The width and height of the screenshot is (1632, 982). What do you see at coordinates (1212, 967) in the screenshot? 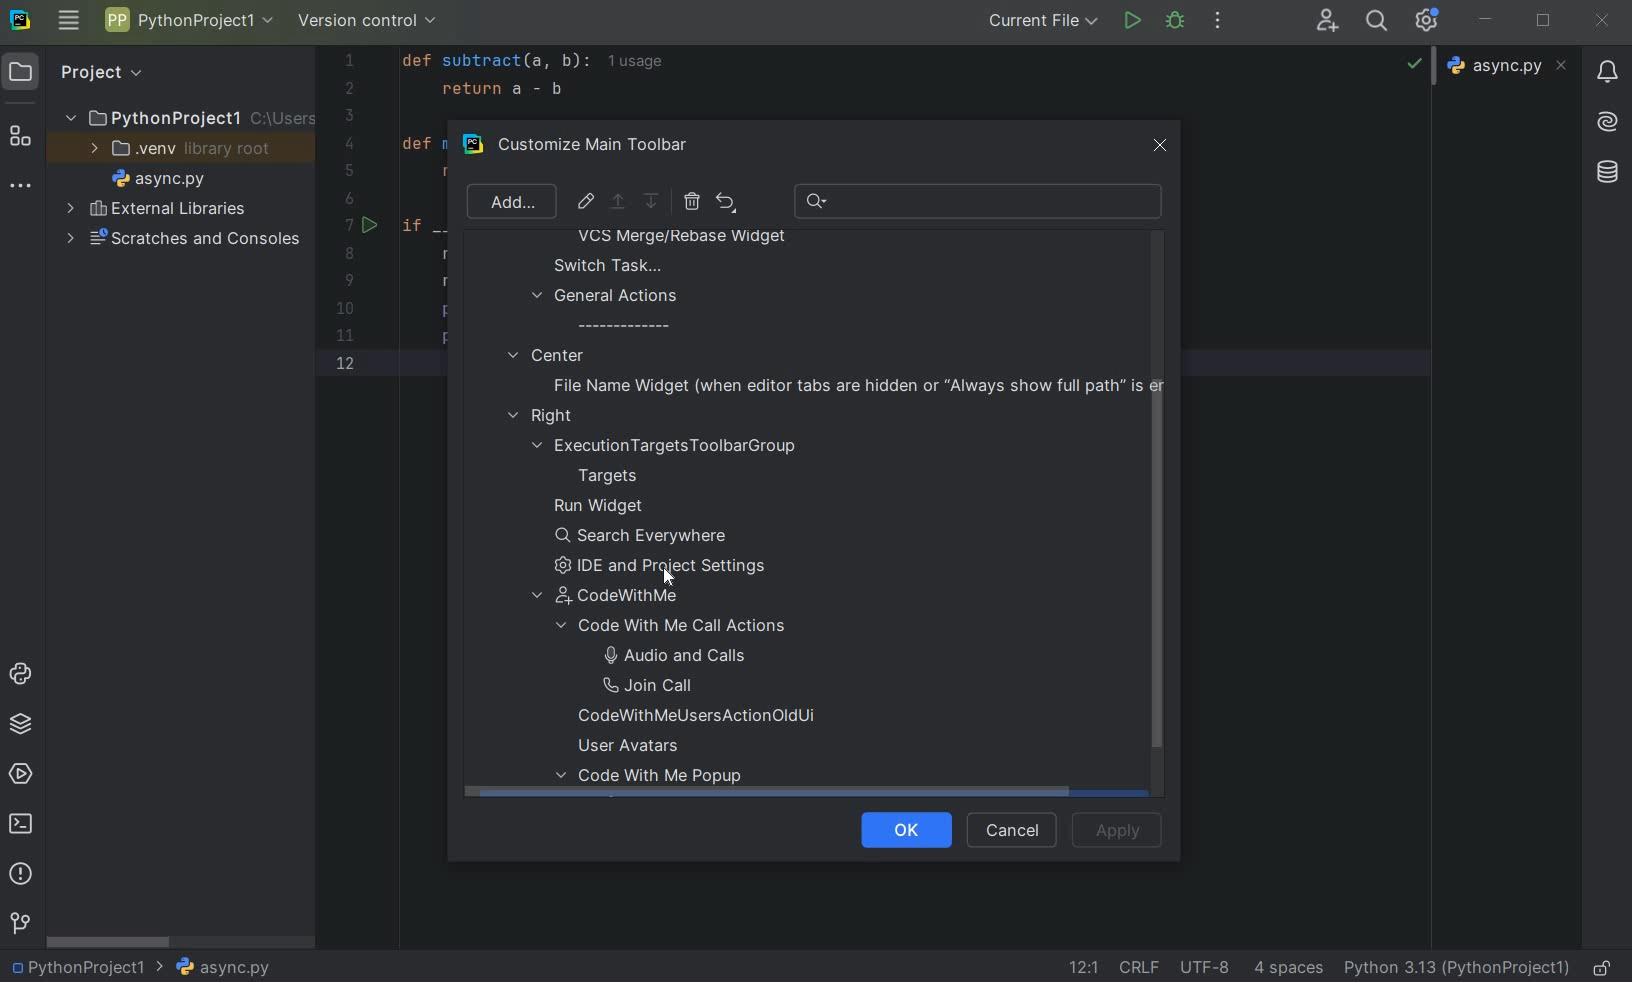
I see `FILE ENCODING` at bounding box center [1212, 967].